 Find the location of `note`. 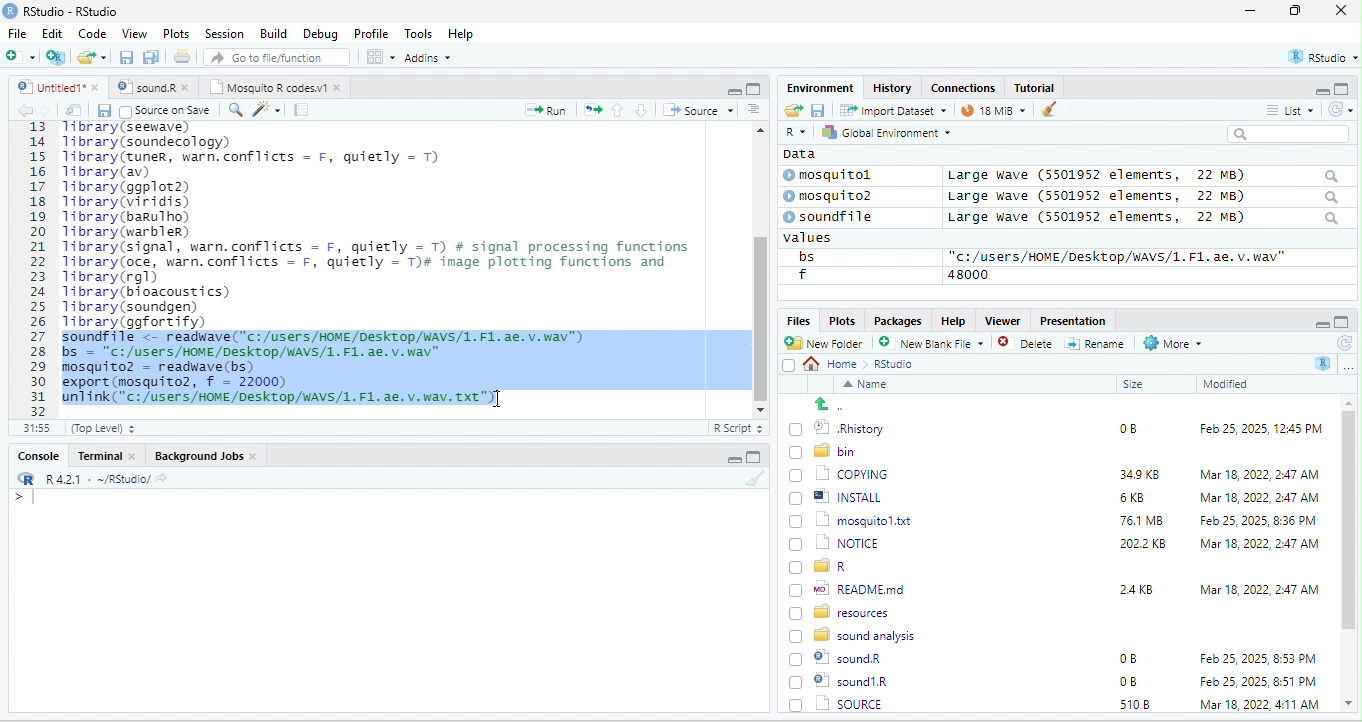

note is located at coordinates (302, 109).